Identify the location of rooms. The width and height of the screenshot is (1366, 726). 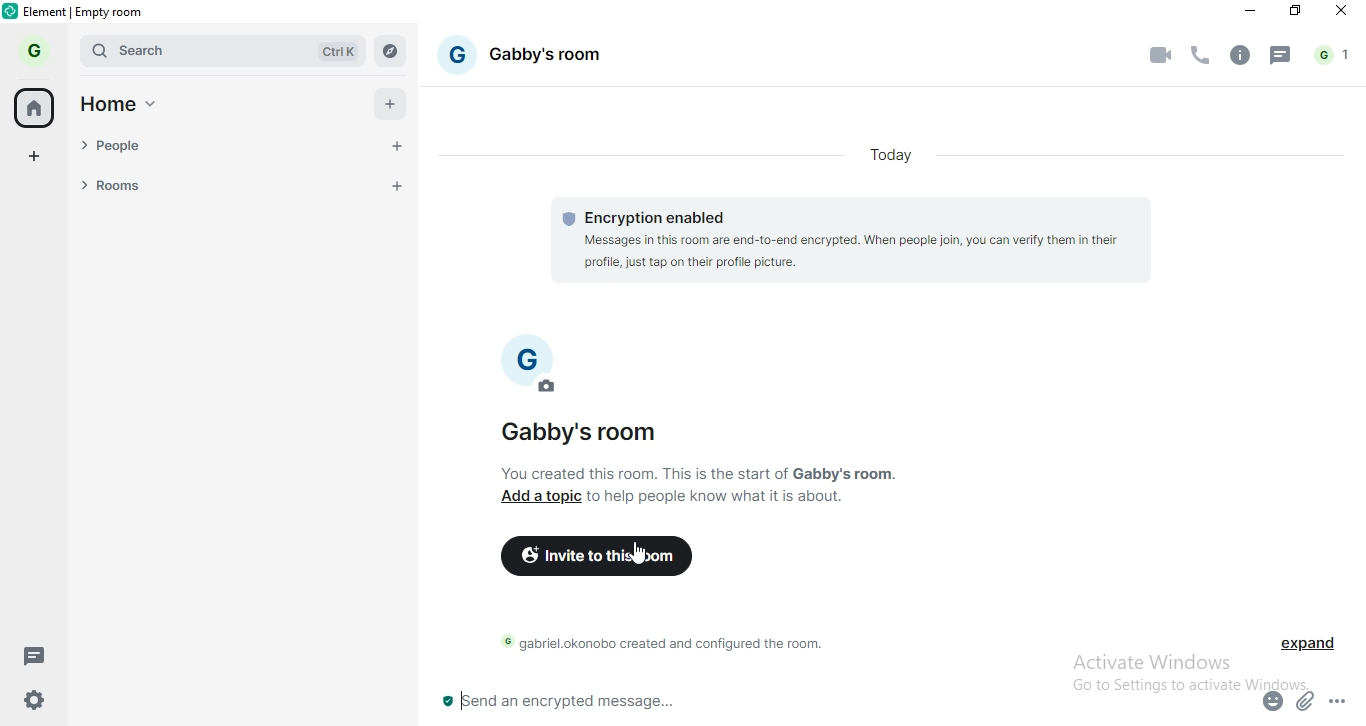
(220, 185).